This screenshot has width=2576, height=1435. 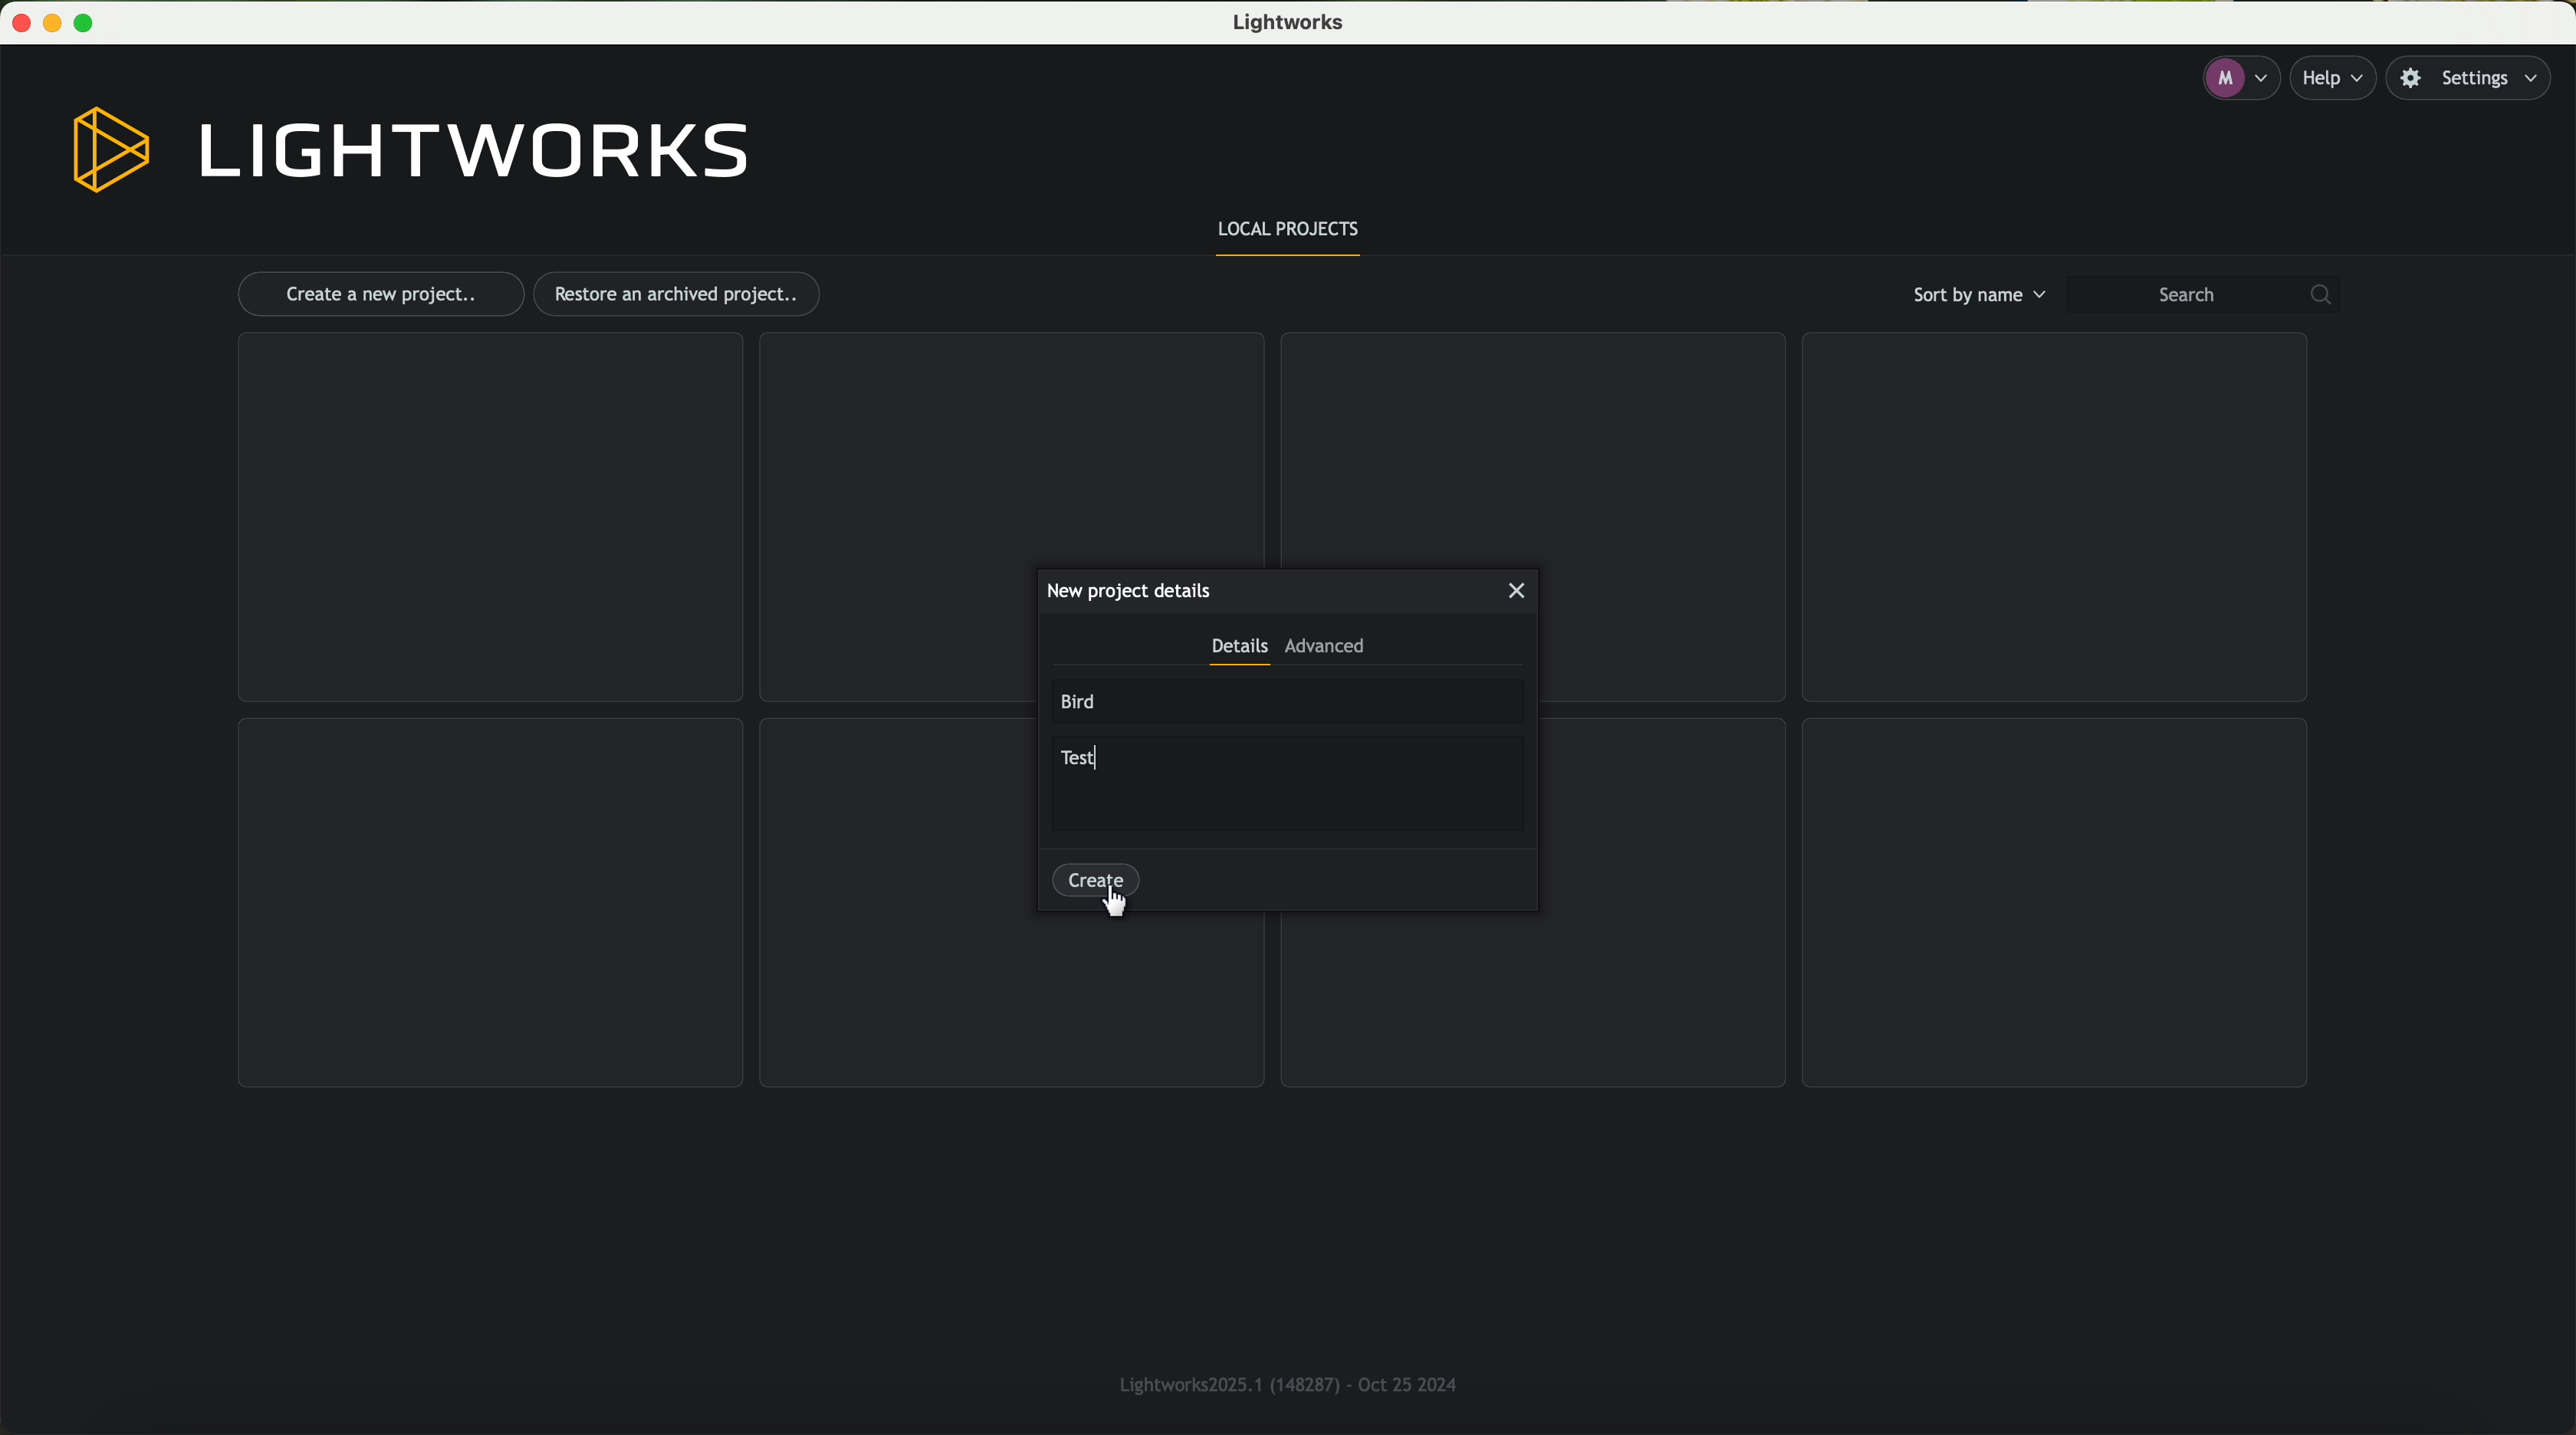 What do you see at coordinates (488, 518) in the screenshot?
I see `grid` at bounding box center [488, 518].